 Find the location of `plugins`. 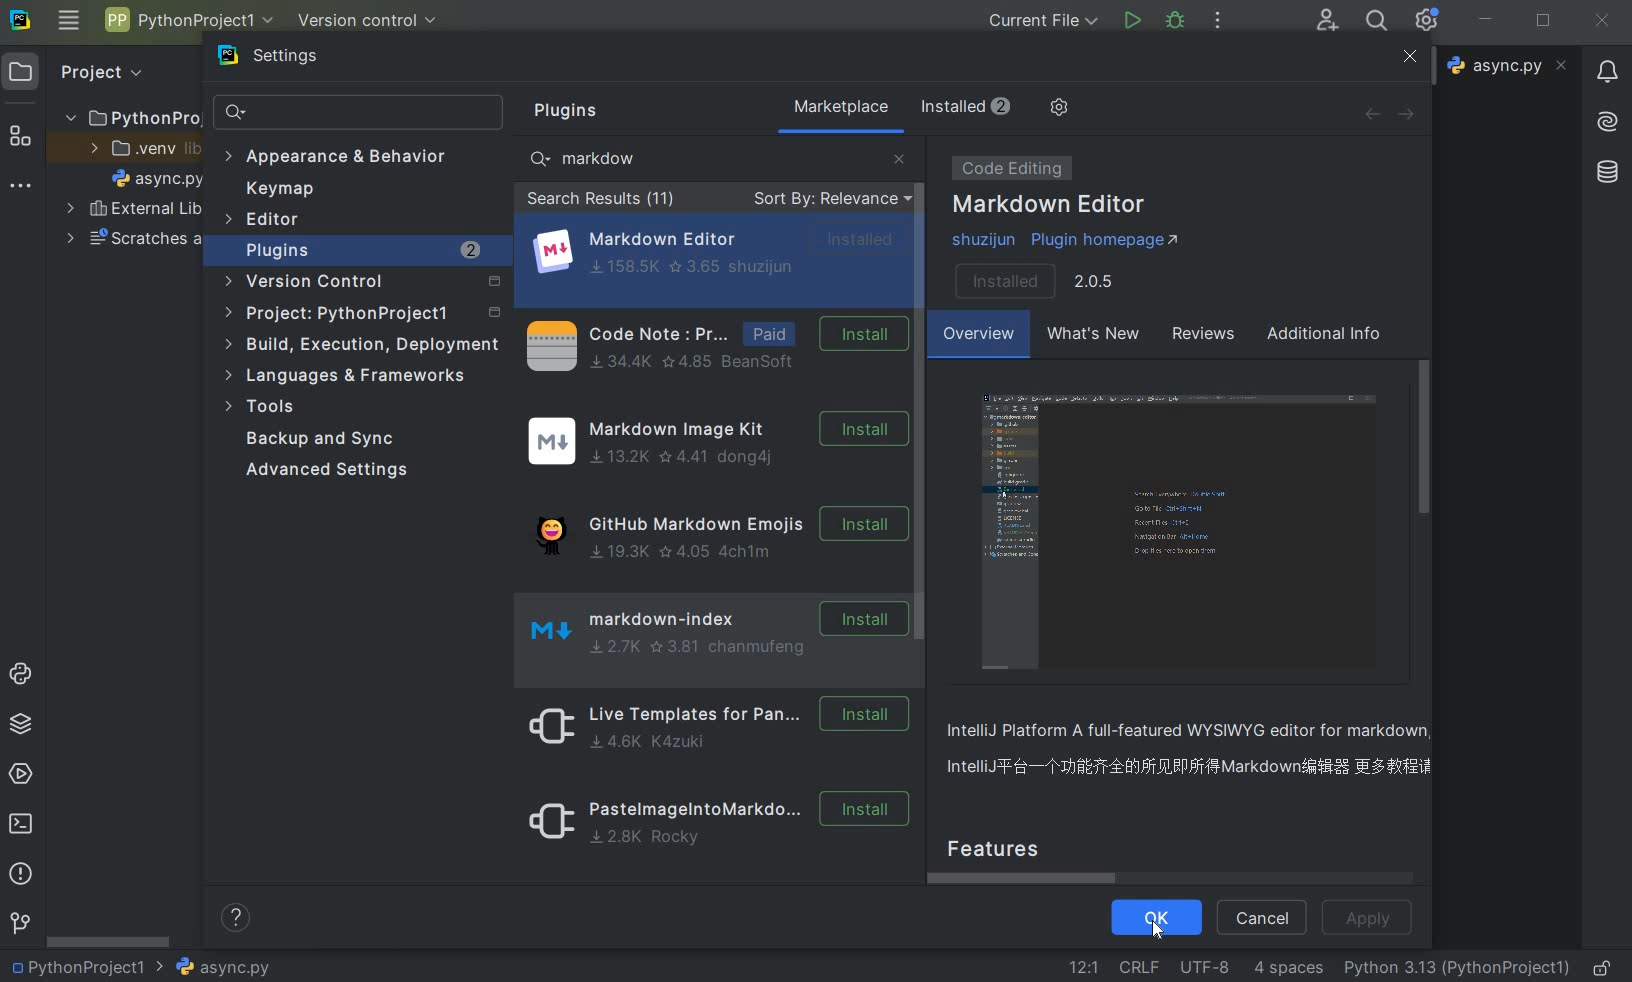

plugins is located at coordinates (364, 251).